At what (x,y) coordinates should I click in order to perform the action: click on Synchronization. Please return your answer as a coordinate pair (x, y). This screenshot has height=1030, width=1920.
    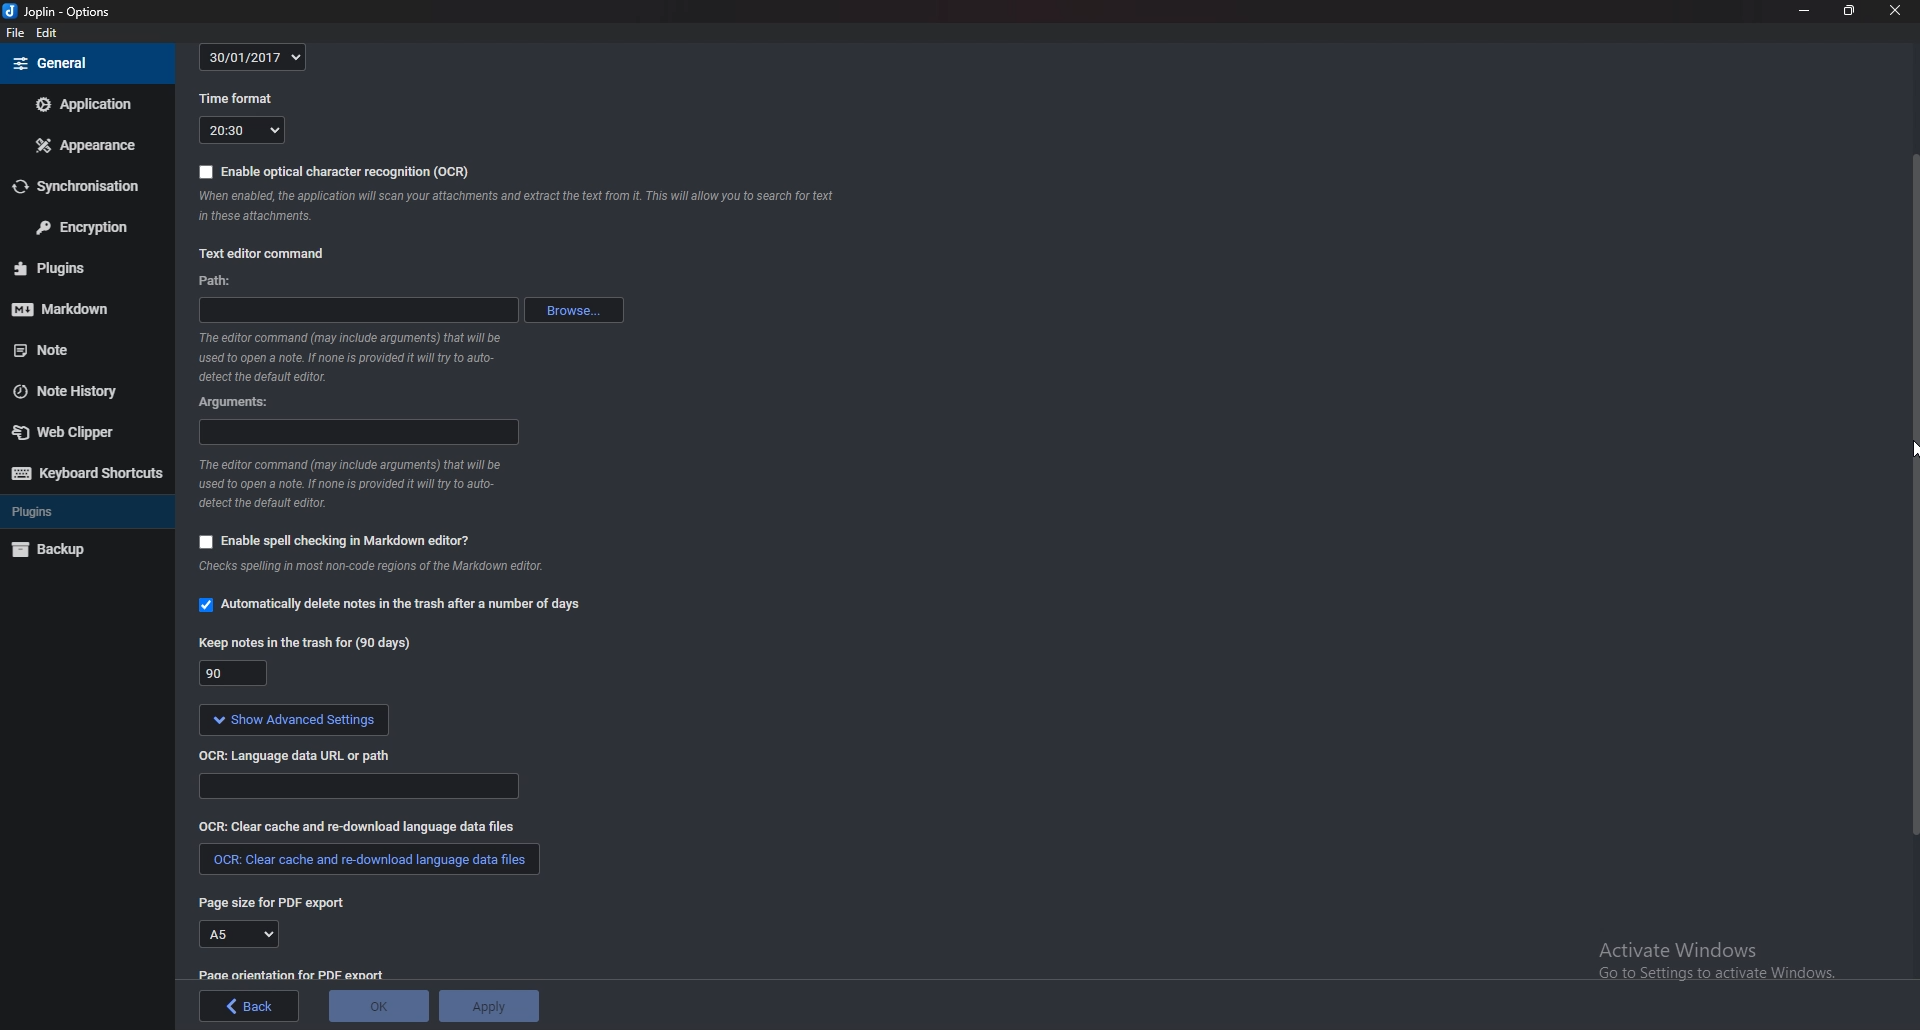
    Looking at the image, I should click on (84, 186).